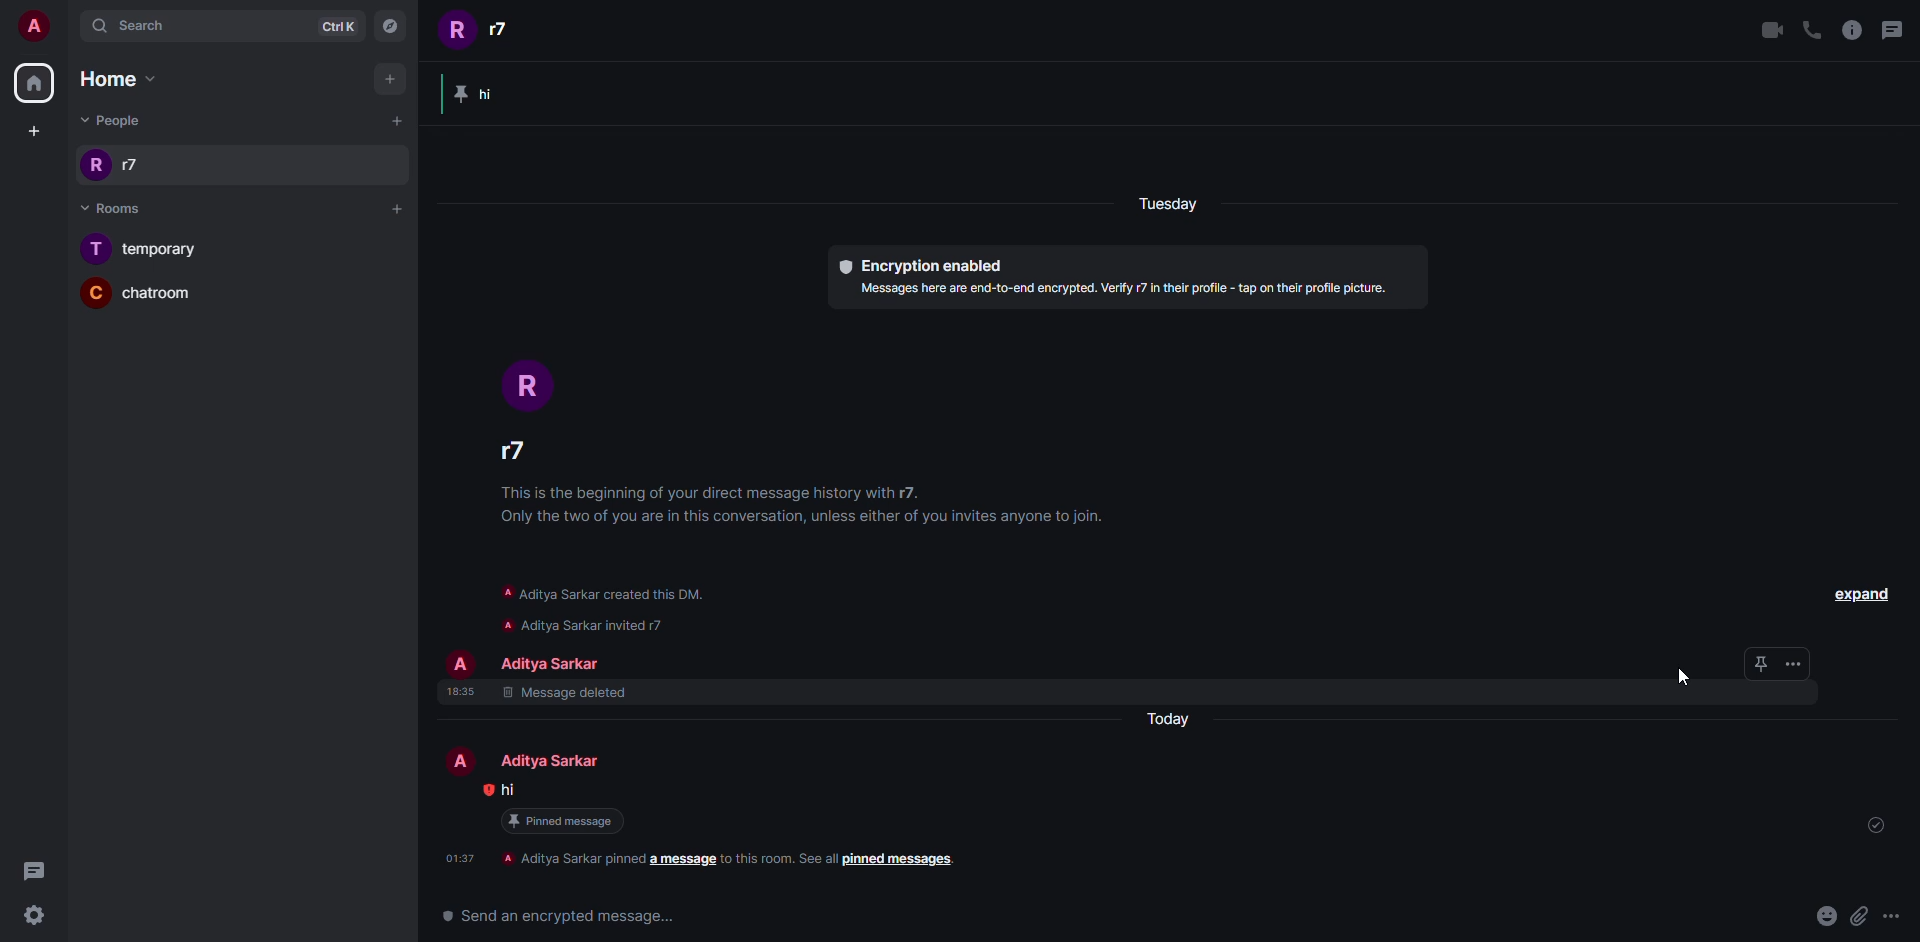 This screenshot has height=942, width=1920. I want to click on Pin, so click(1777, 665).